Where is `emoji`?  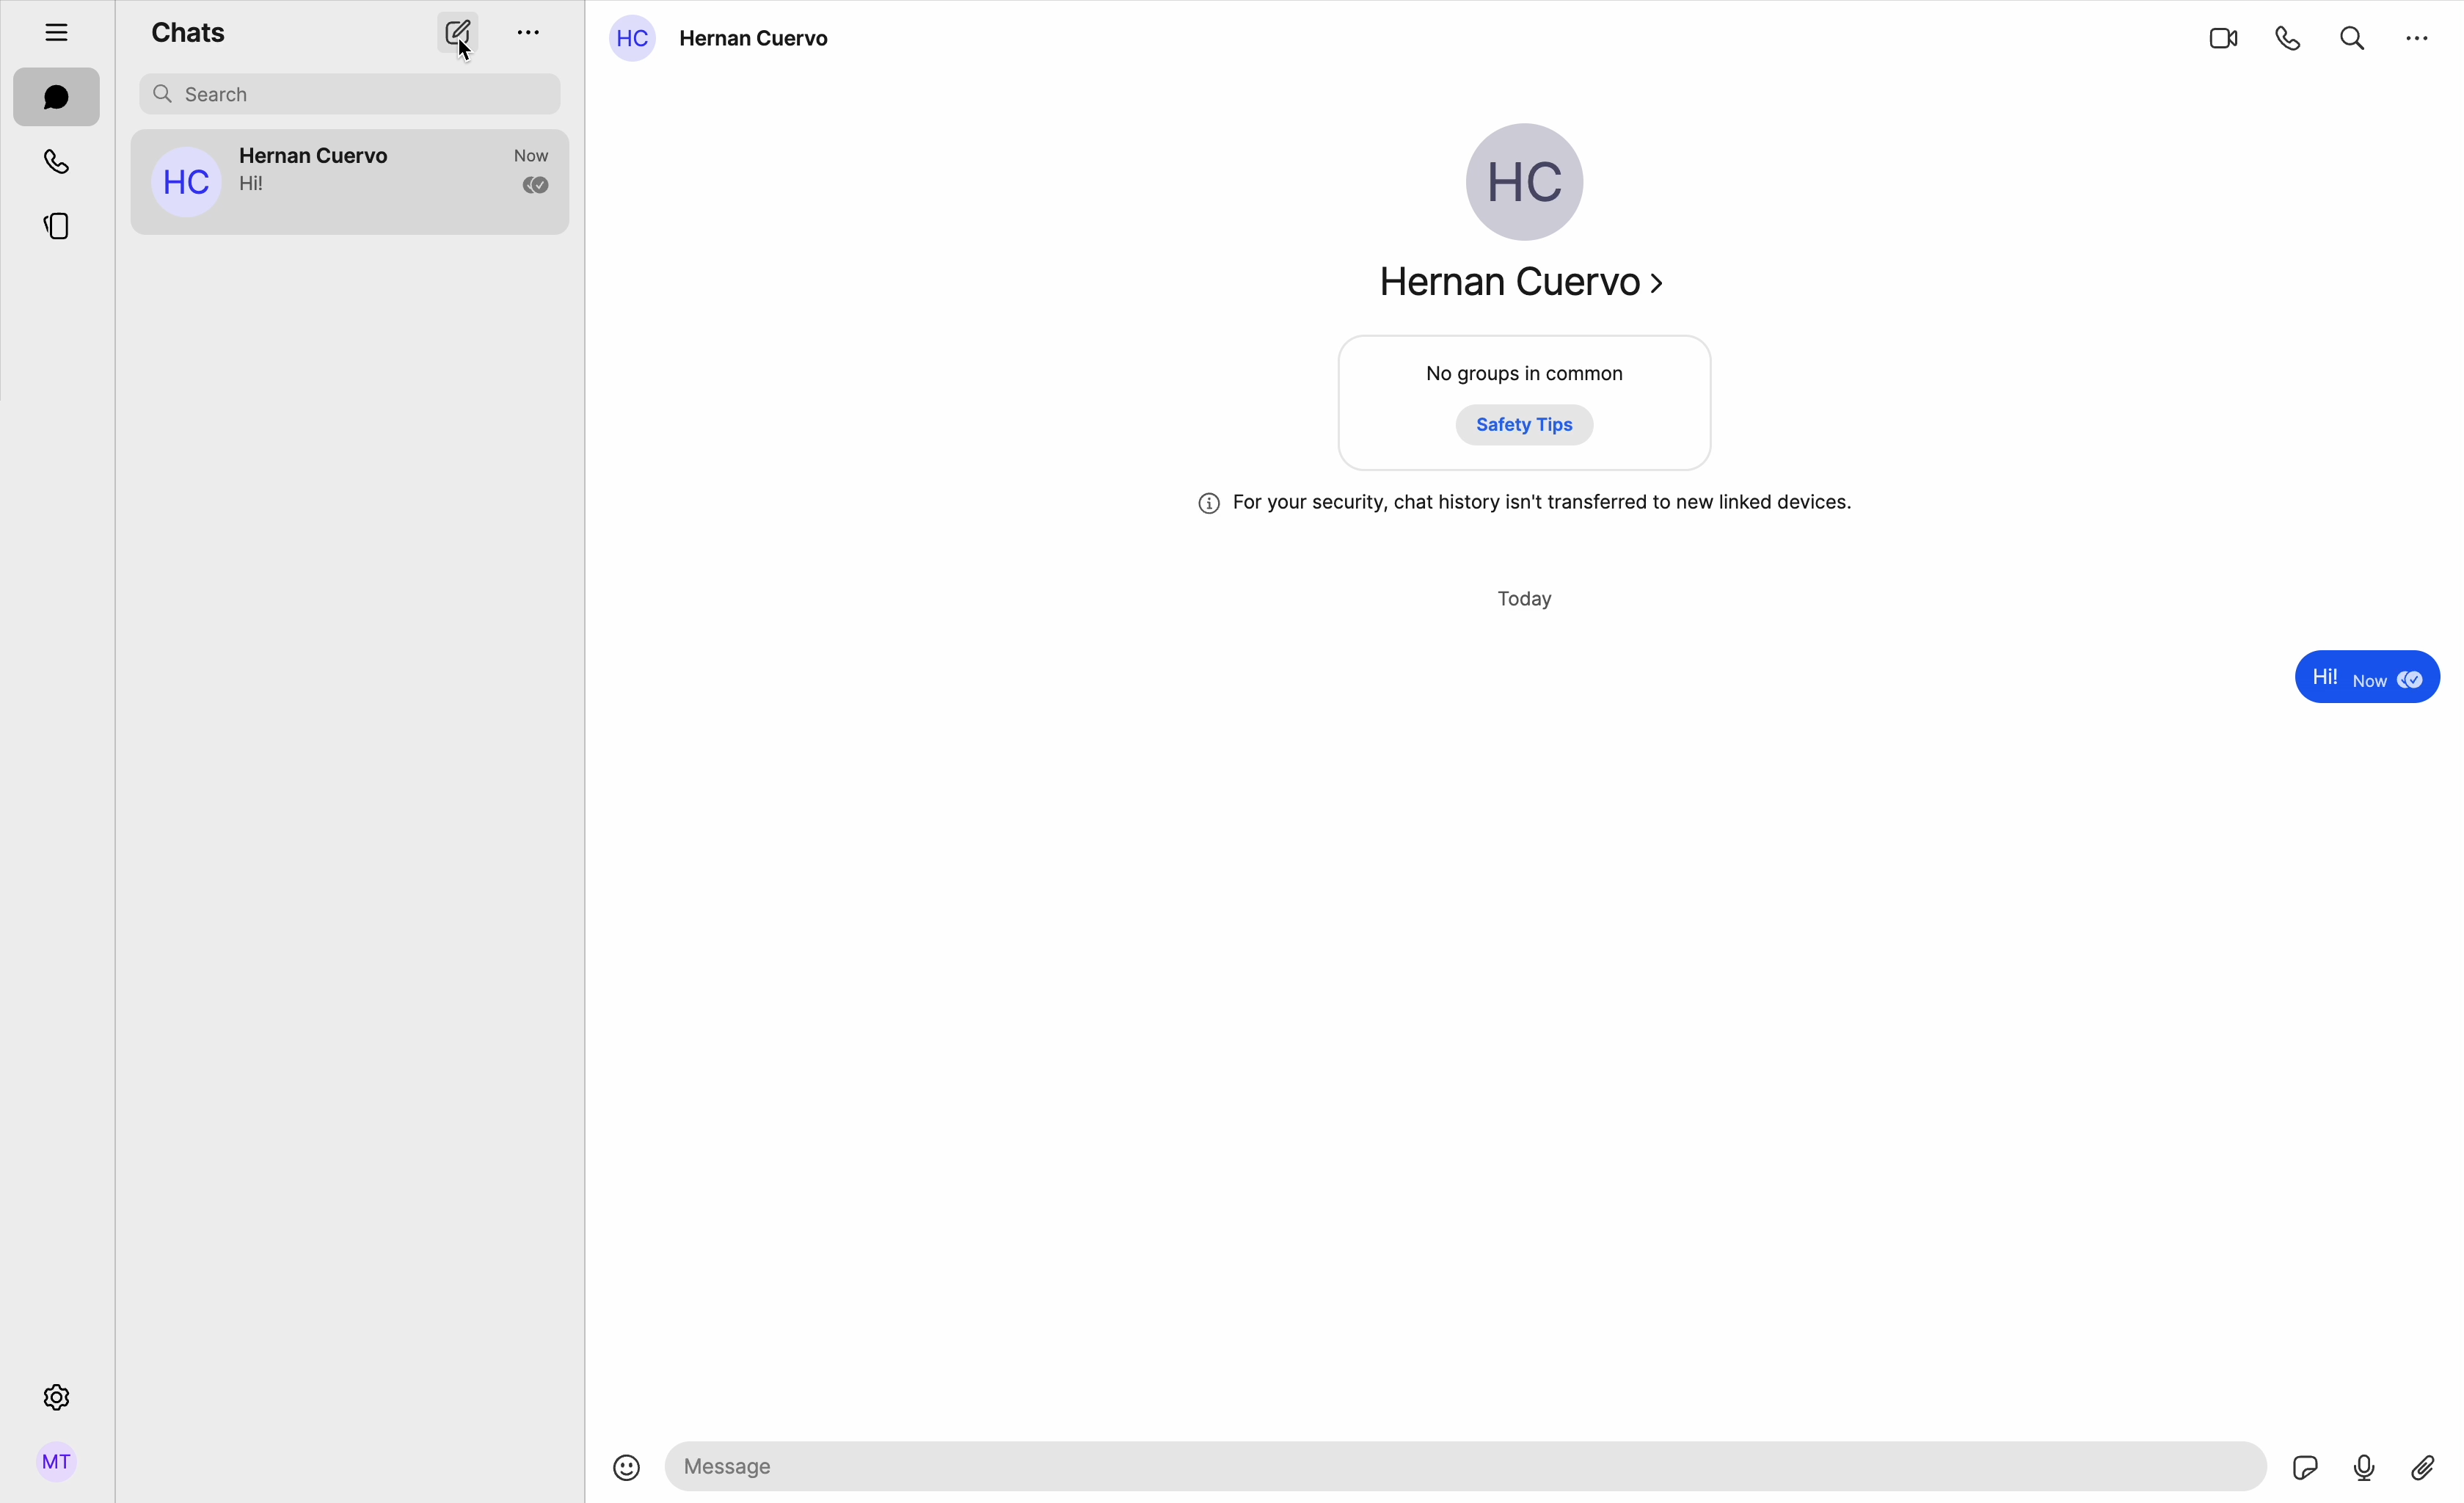
emoji is located at coordinates (627, 1470).